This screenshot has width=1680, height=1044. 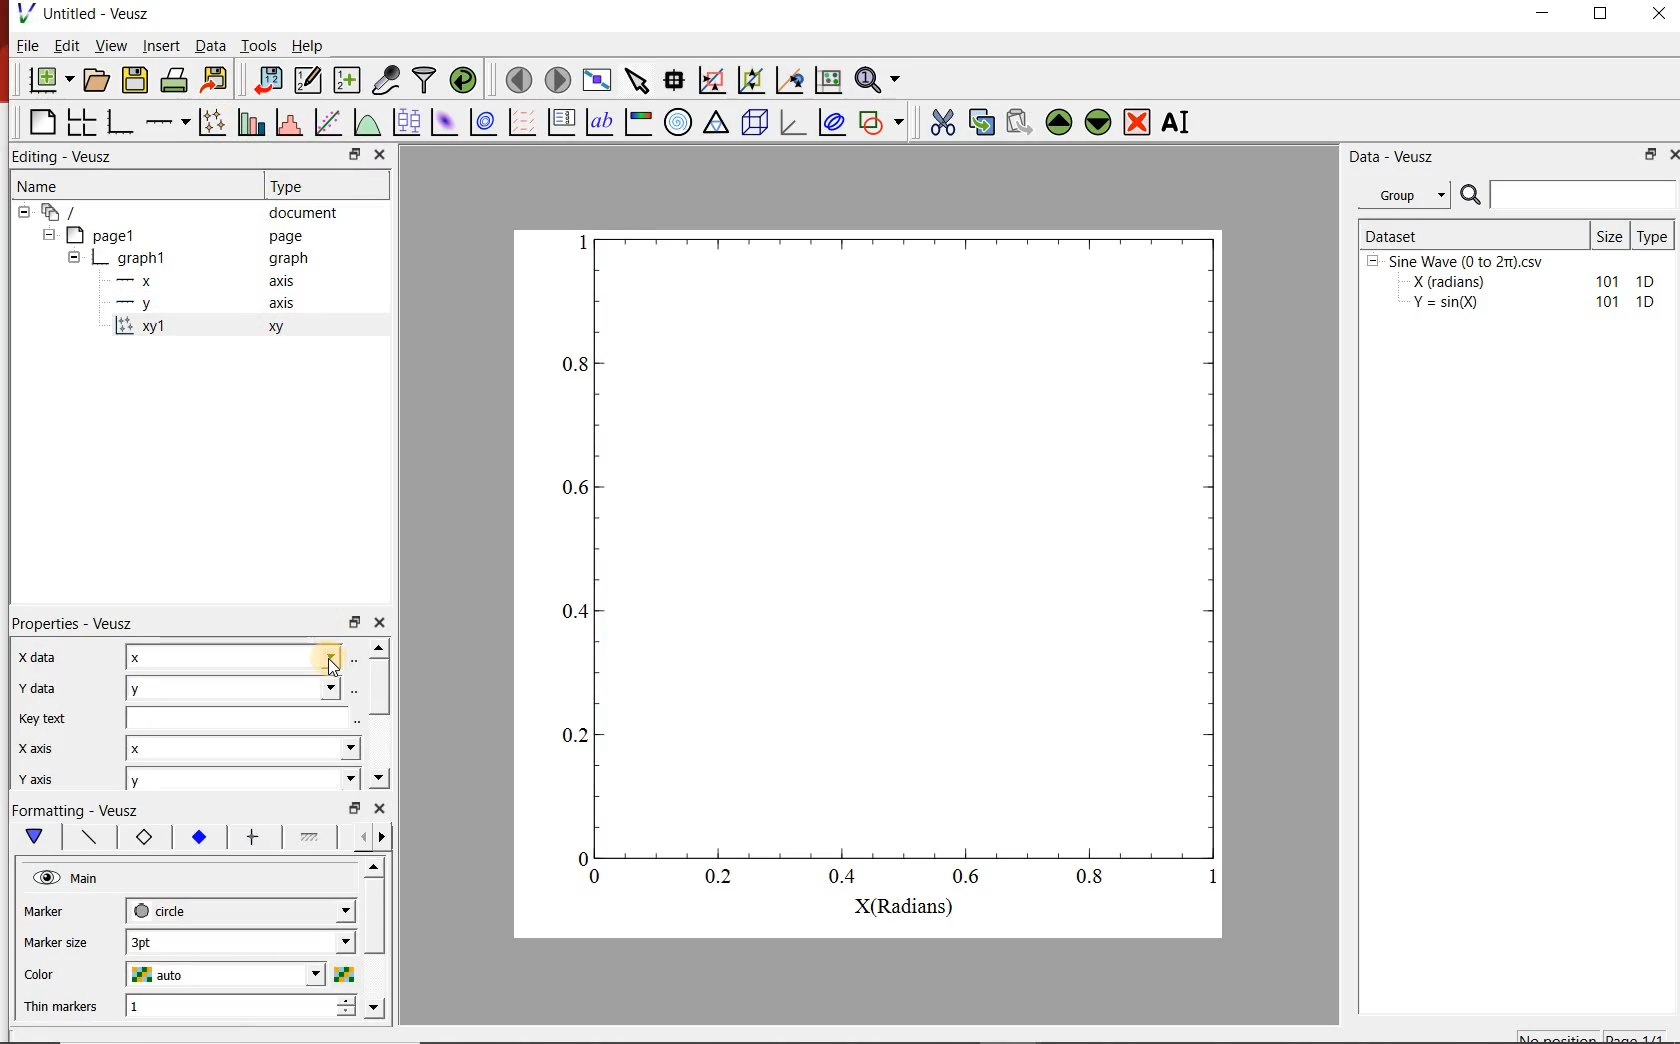 I want to click on go to next page, so click(x=558, y=78).